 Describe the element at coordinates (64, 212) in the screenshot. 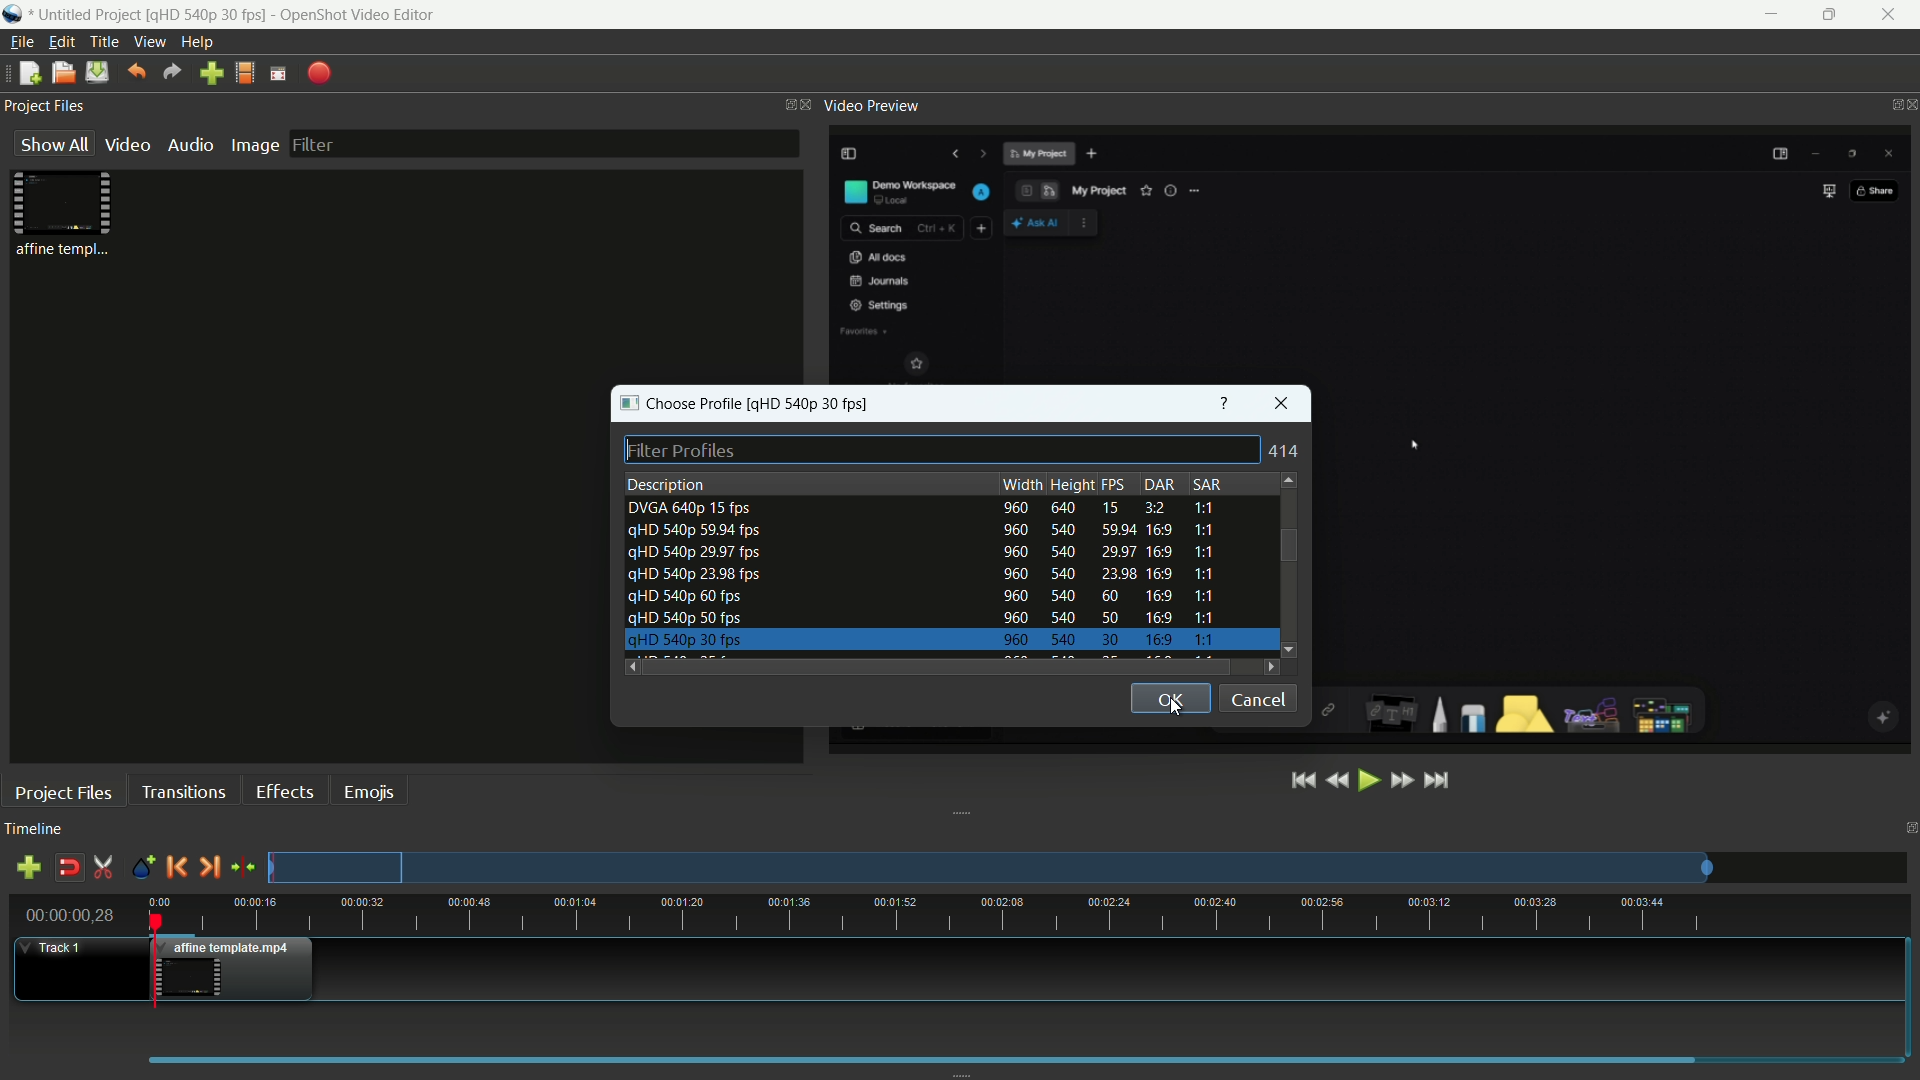

I see `project file` at that location.